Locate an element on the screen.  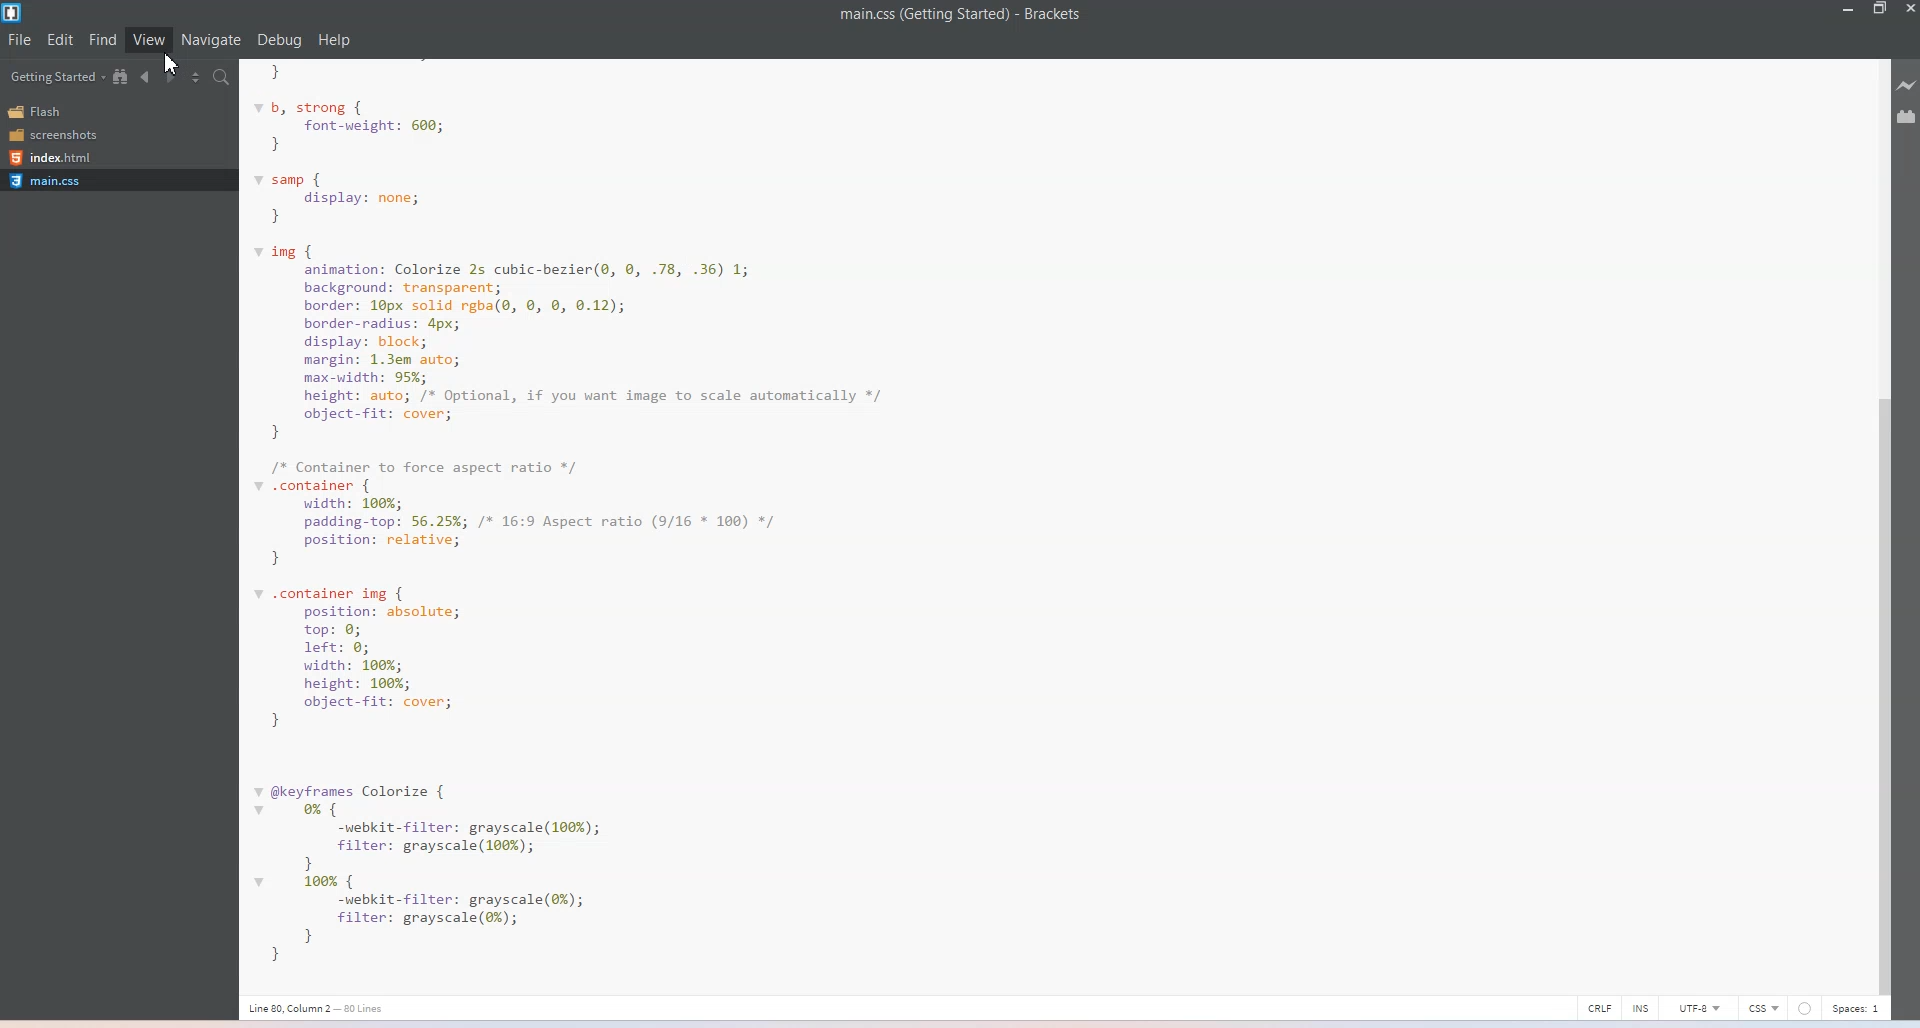
Navigate is located at coordinates (212, 41).